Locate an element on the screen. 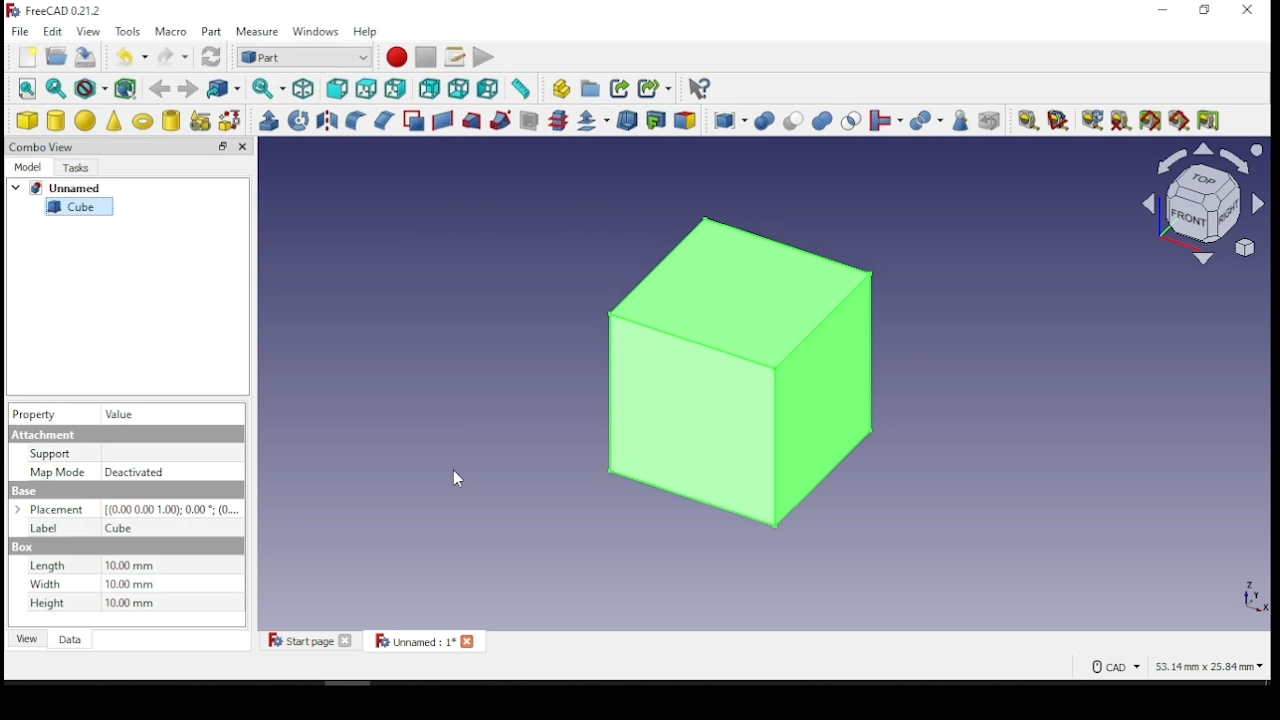 The width and height of the screenshot is (1280, 720). cross sections is located at coordinates (558, 121).